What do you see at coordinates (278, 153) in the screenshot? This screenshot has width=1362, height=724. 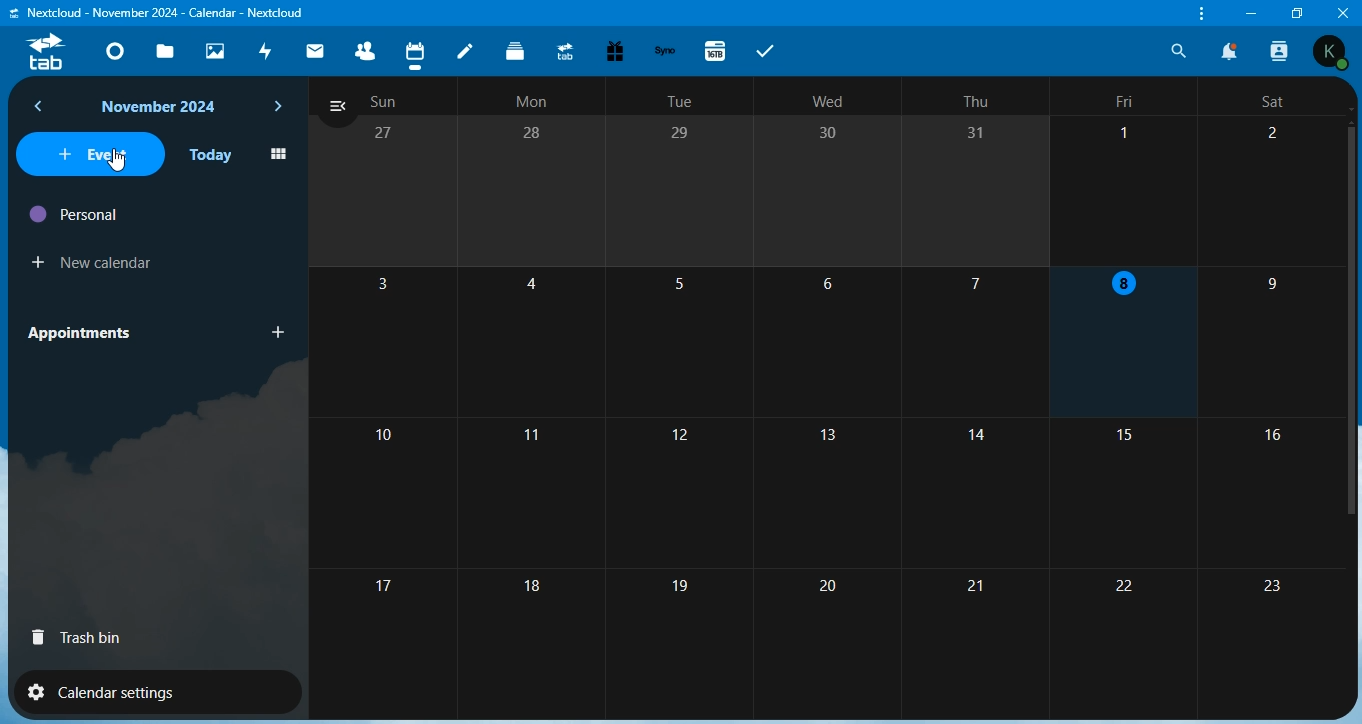 I see `icon` at bounding box center [278, 153].